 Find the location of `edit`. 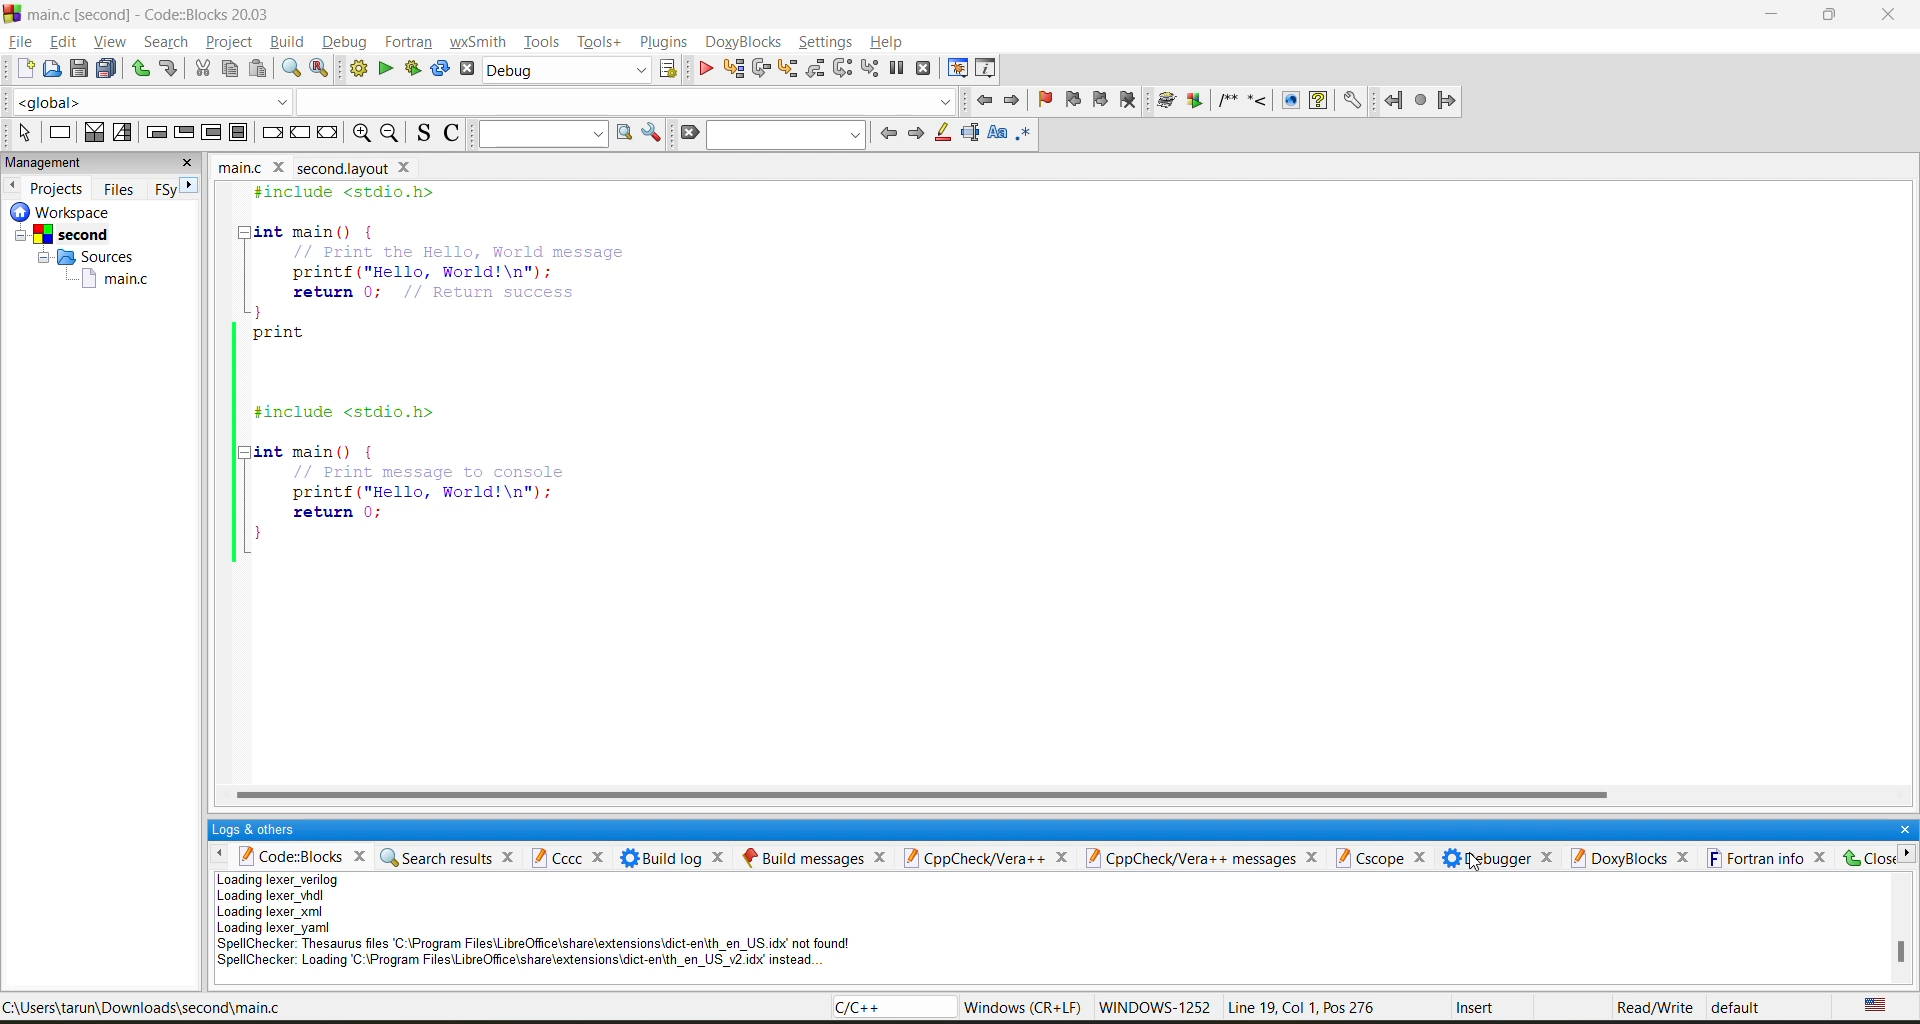

edit is located at coordinates (63, 41).